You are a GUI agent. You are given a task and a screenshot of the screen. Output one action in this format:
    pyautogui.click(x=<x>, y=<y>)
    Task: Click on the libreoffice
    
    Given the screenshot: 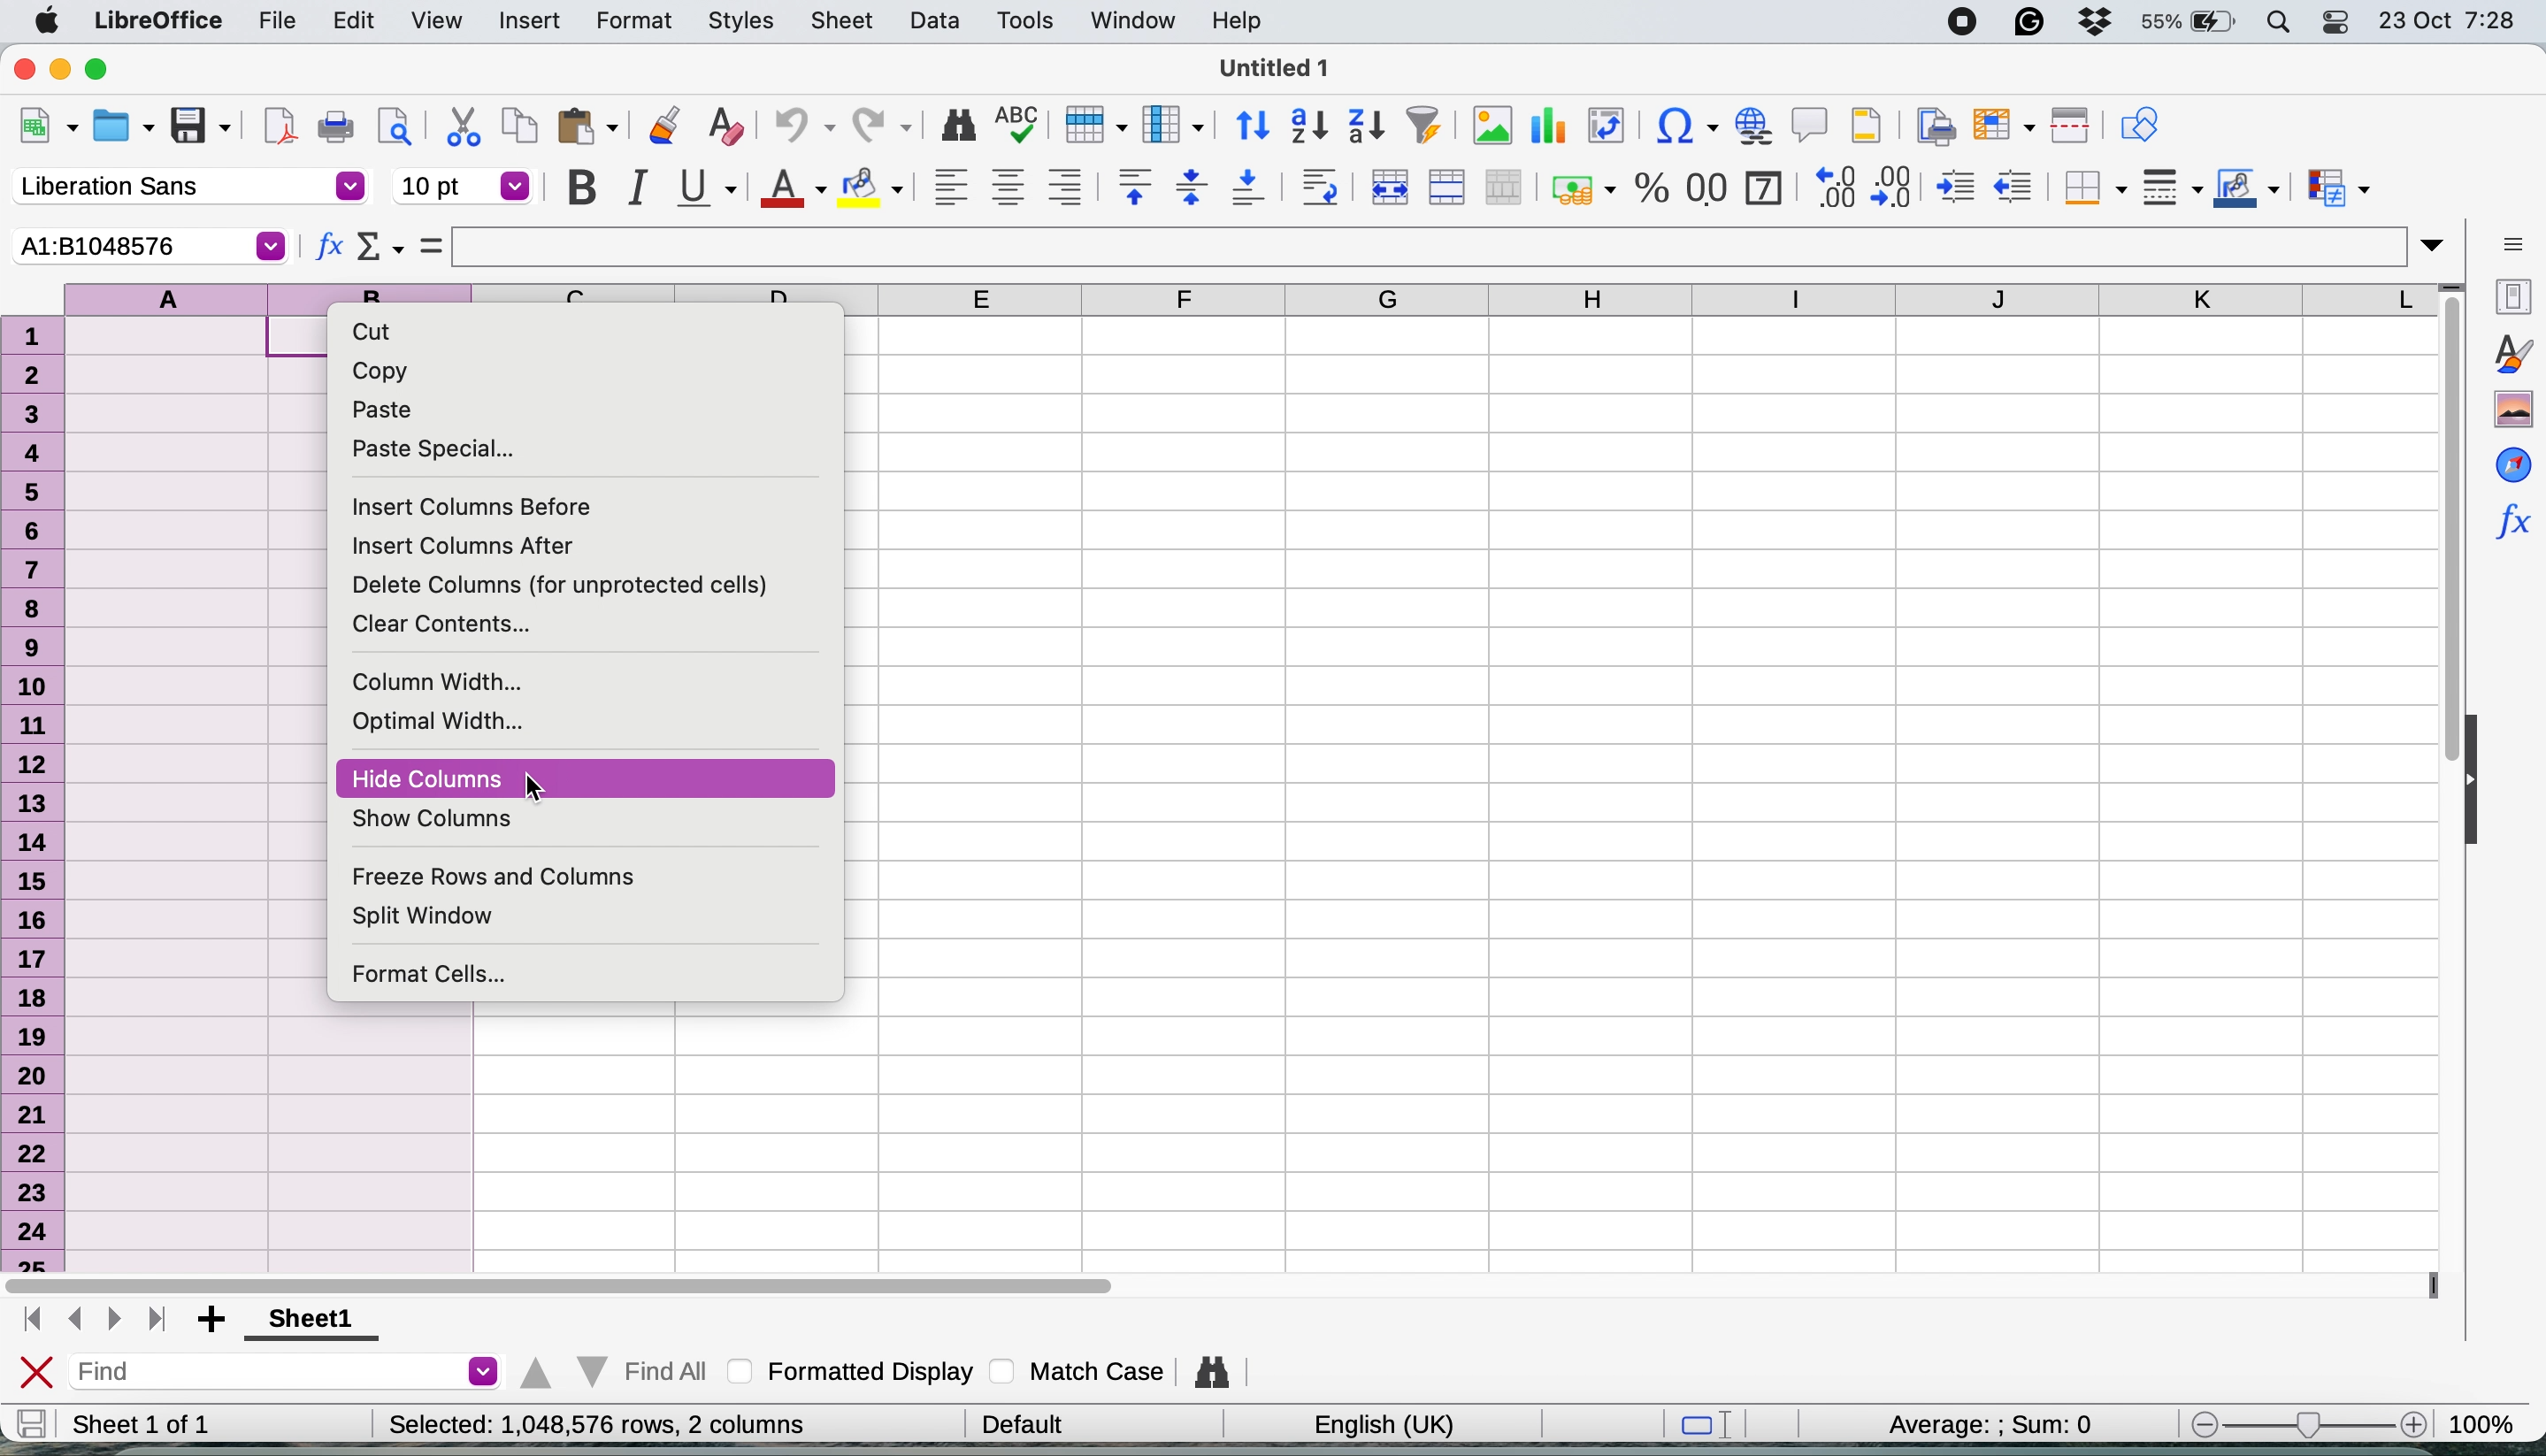 What is the action you would take?
    pyautogui.click(x=160, y=21)
    